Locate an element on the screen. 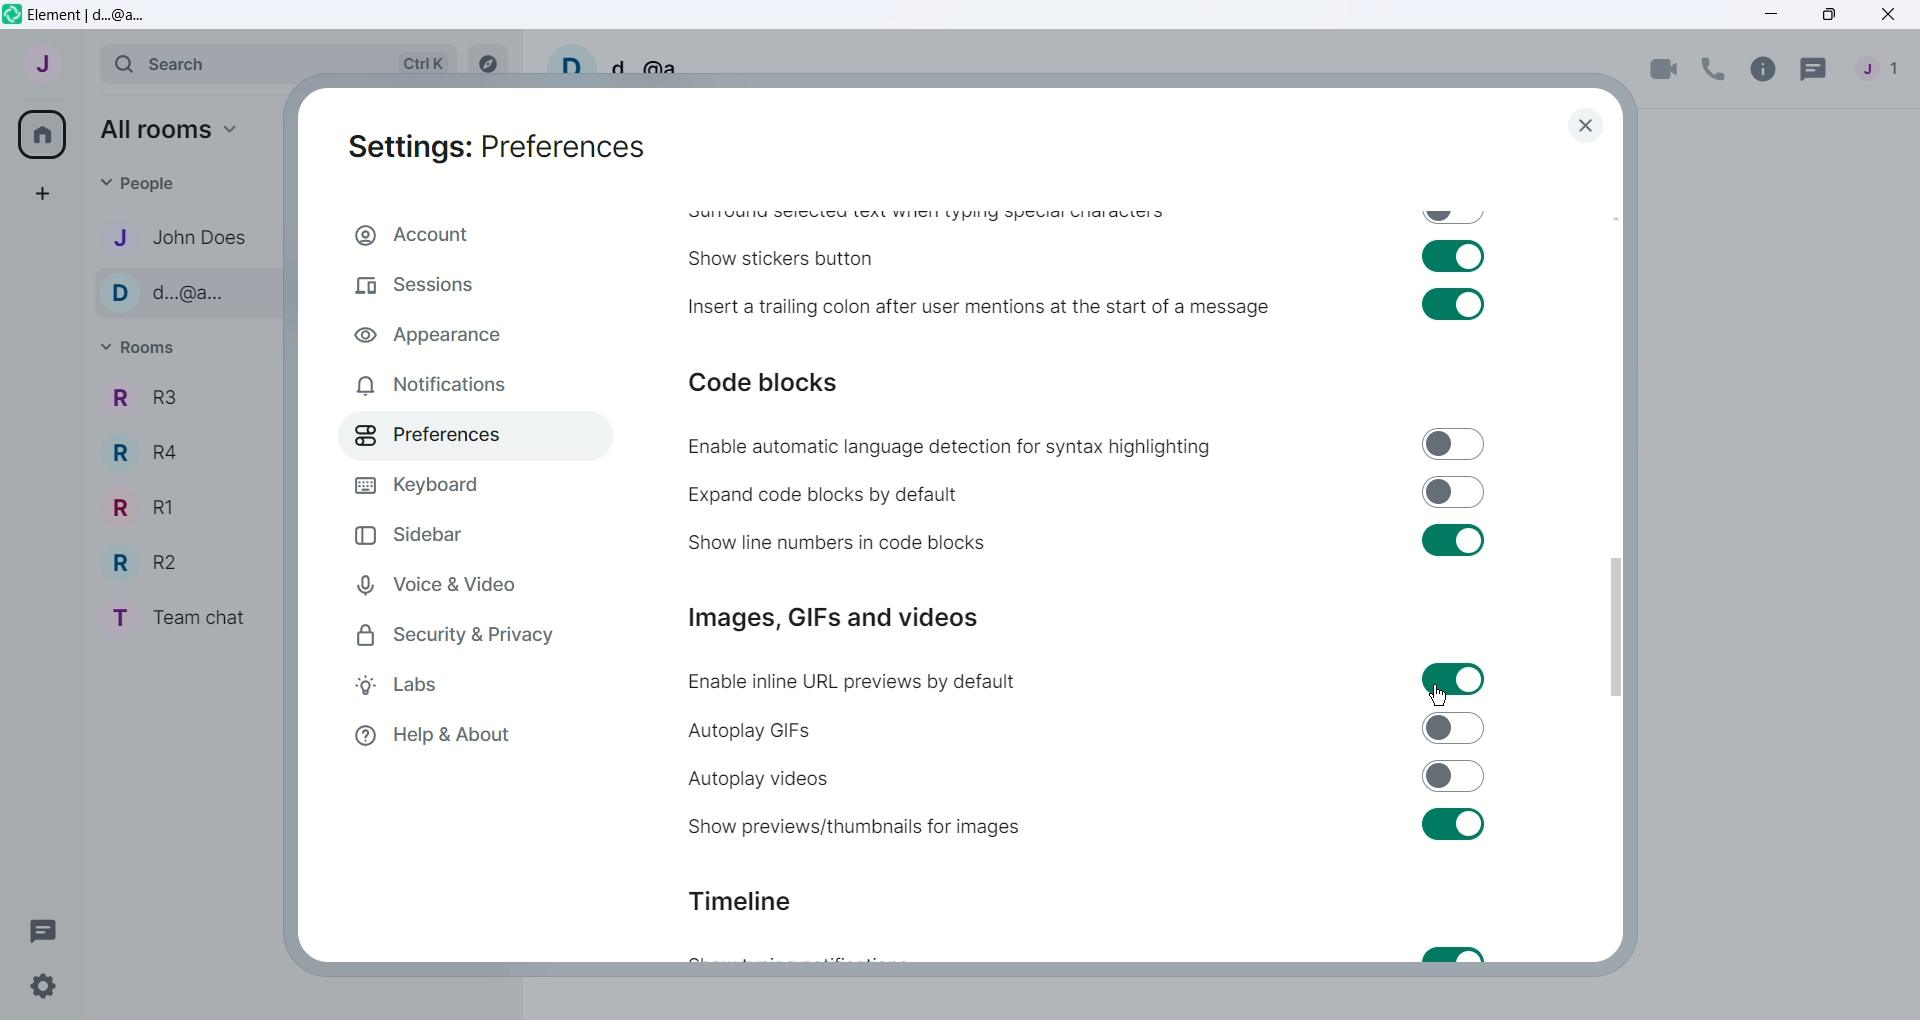 Image resolution: width=1920 pixels, height=1020 pixels. Toggle swtich on for show stickers button is located at coordinates (1451, 256).